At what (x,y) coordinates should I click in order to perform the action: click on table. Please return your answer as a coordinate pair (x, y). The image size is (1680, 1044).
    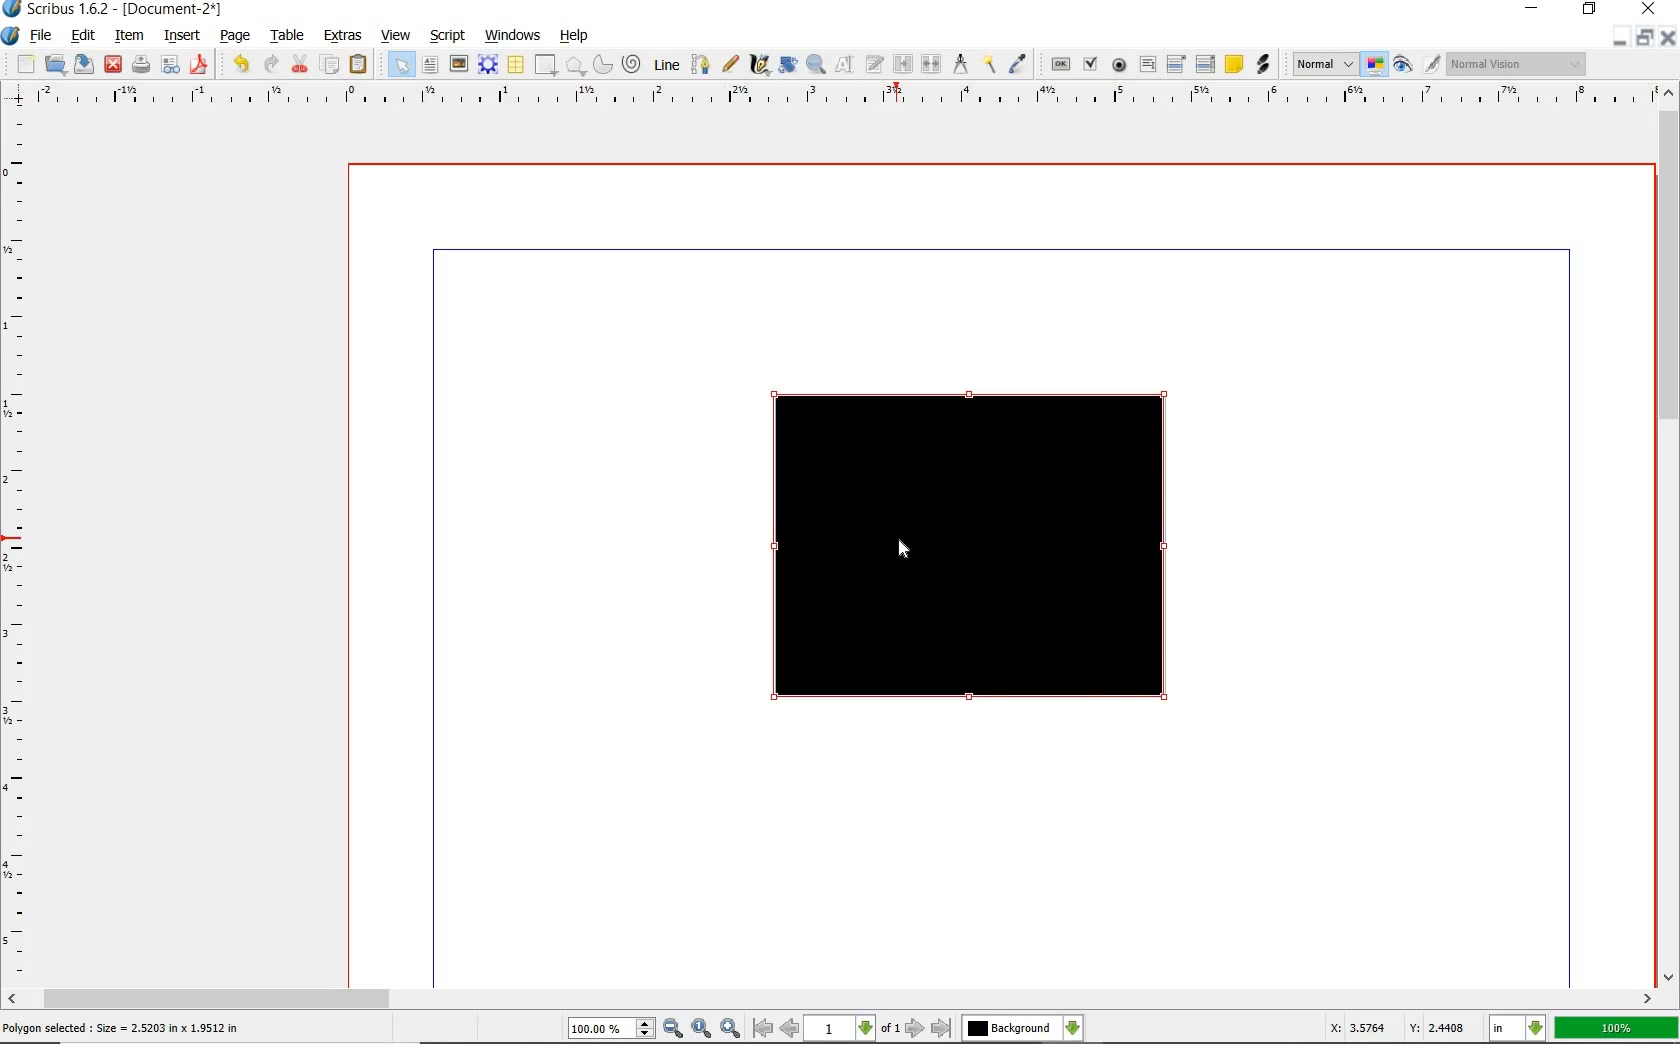
    Looking at the image, I should click on (516, 64).